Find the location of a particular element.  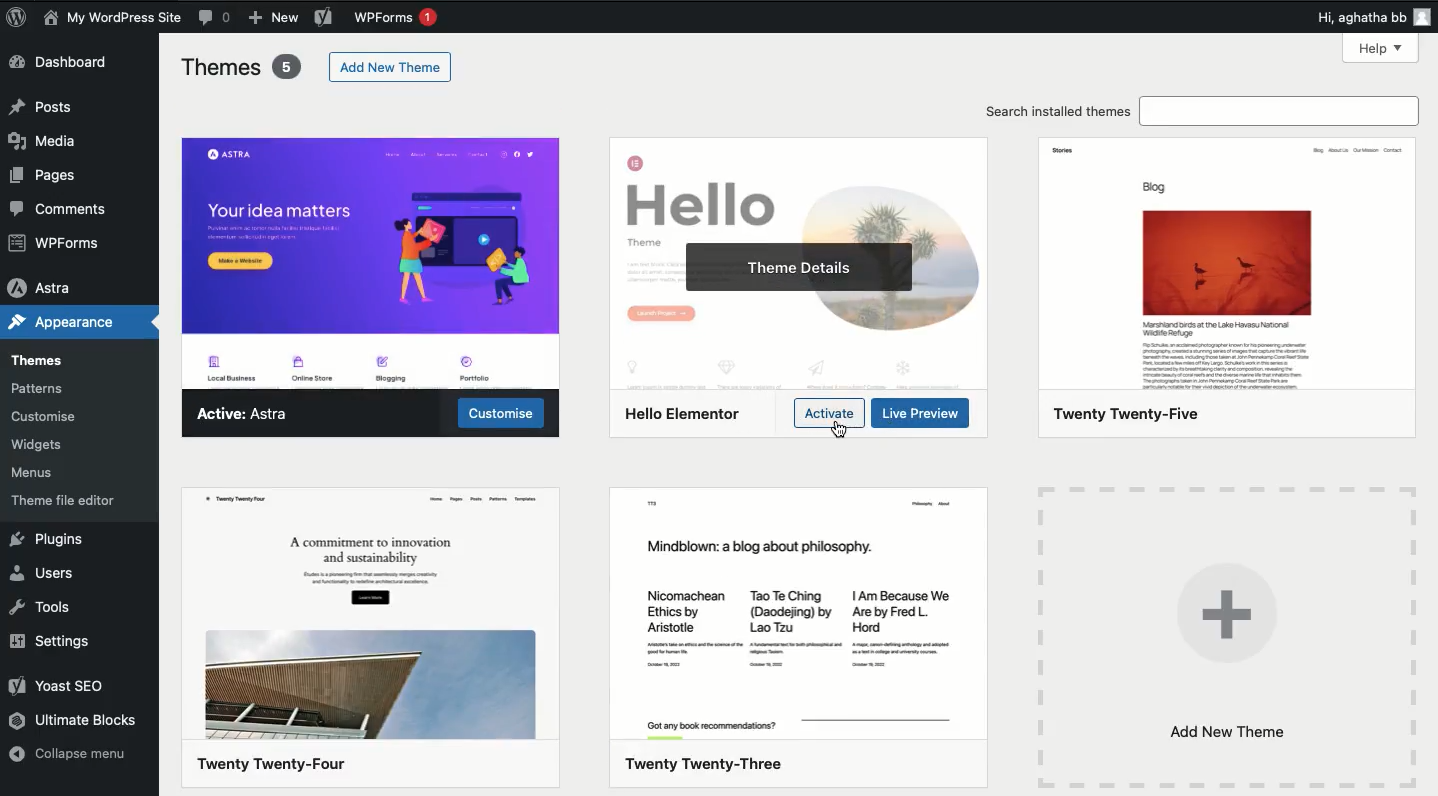

Collapse menu is located at coordinates (71, 752).